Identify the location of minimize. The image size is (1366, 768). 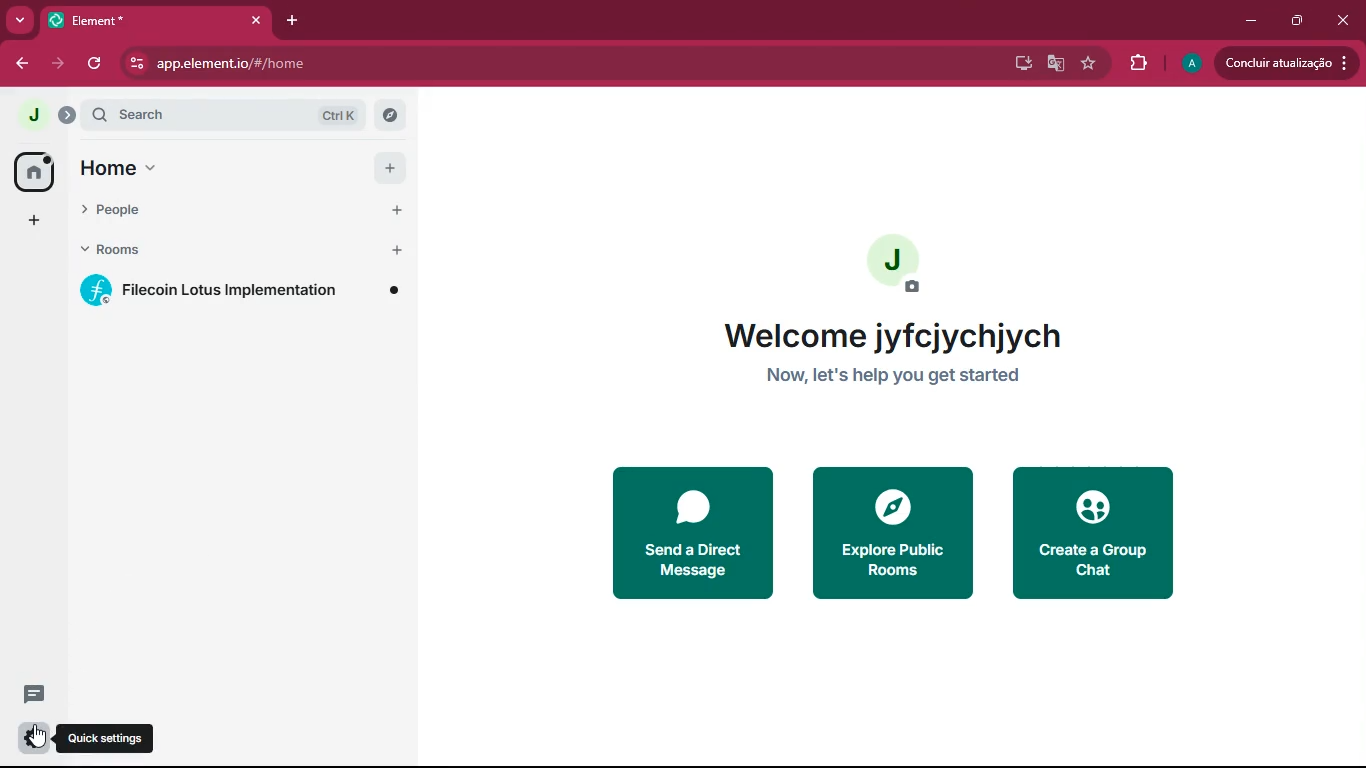
(1248, 21).